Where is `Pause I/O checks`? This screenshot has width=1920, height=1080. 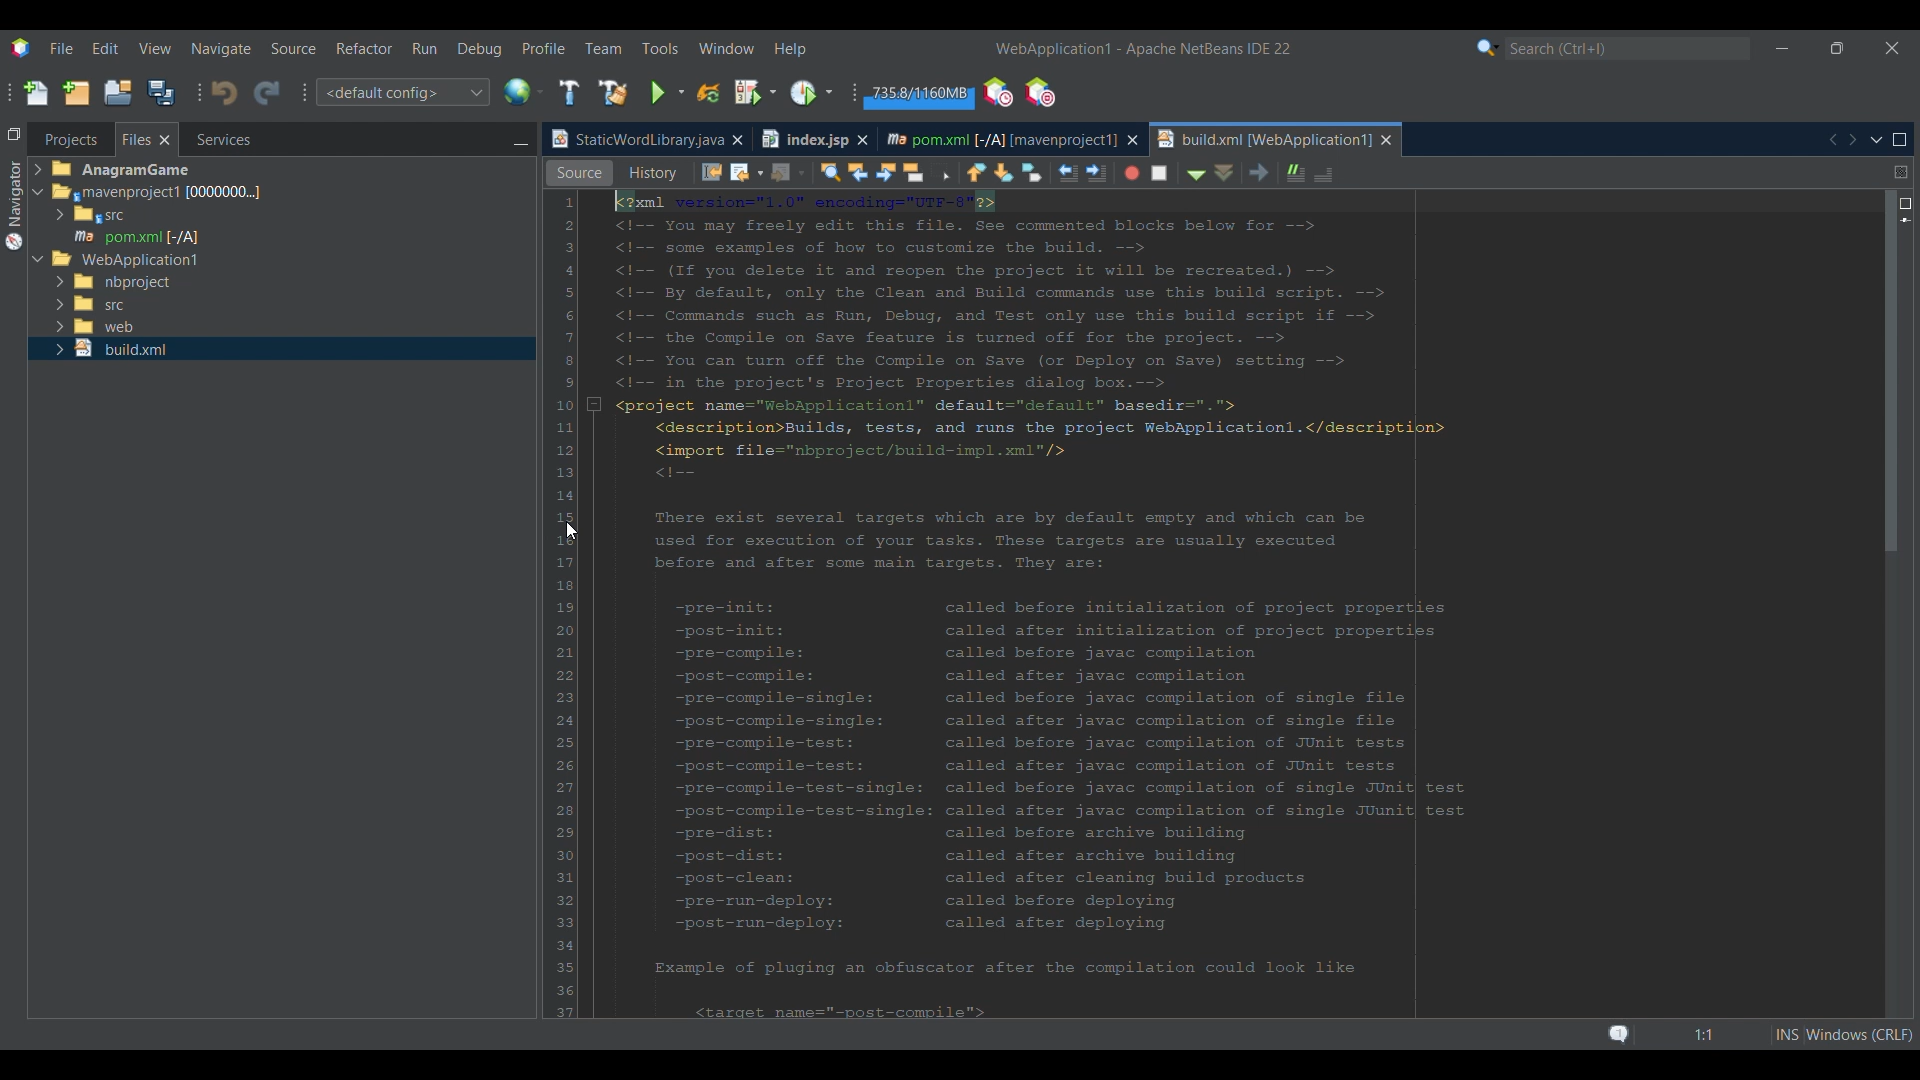 Pause I/O checks is located at coordinates (1039, 92).